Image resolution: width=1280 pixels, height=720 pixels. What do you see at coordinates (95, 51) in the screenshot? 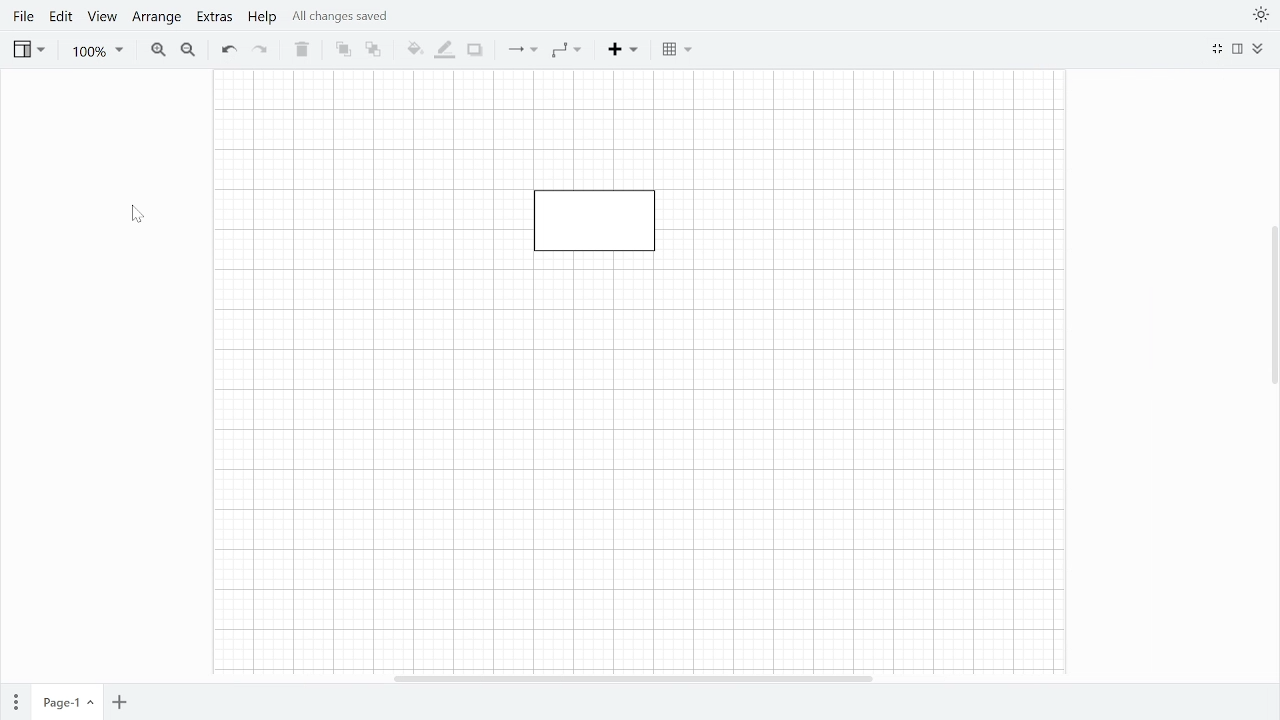
I see `Zoom` at bounding box center [95, 51].